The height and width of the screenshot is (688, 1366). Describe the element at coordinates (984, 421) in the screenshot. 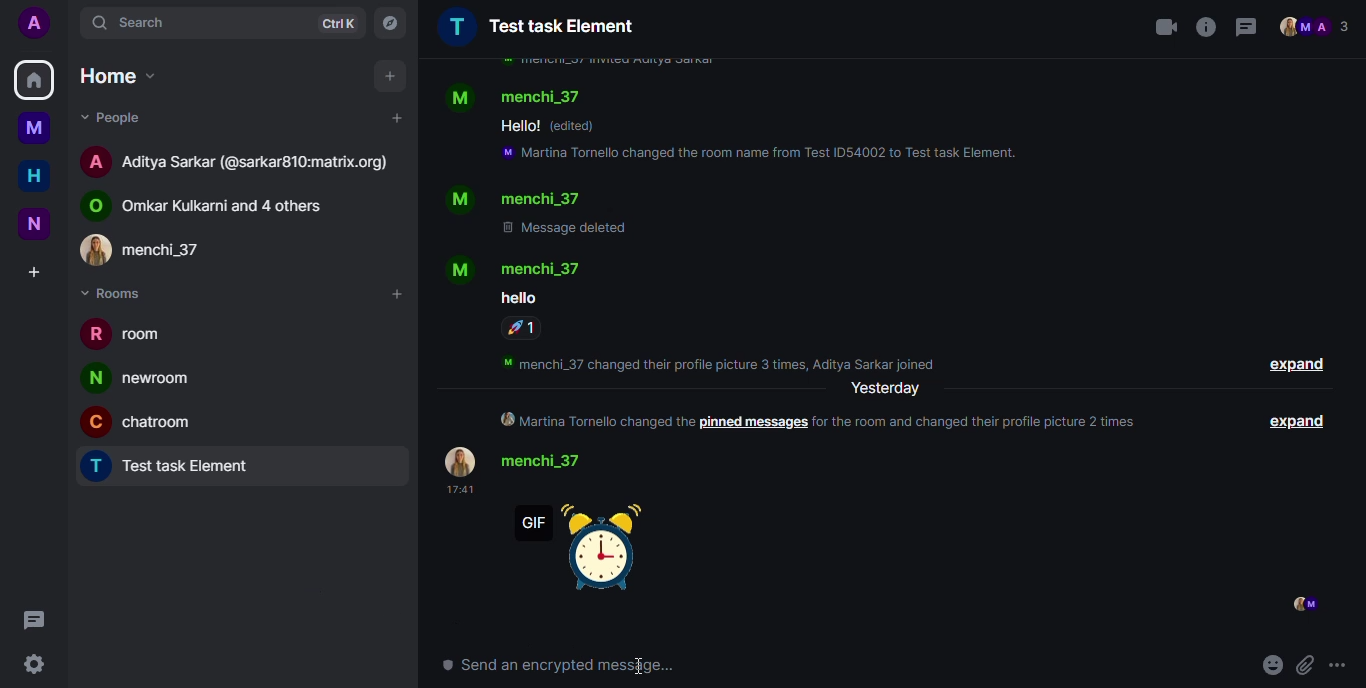

I see `info- for the room and changed their profile pictures 2 times.` at that location.